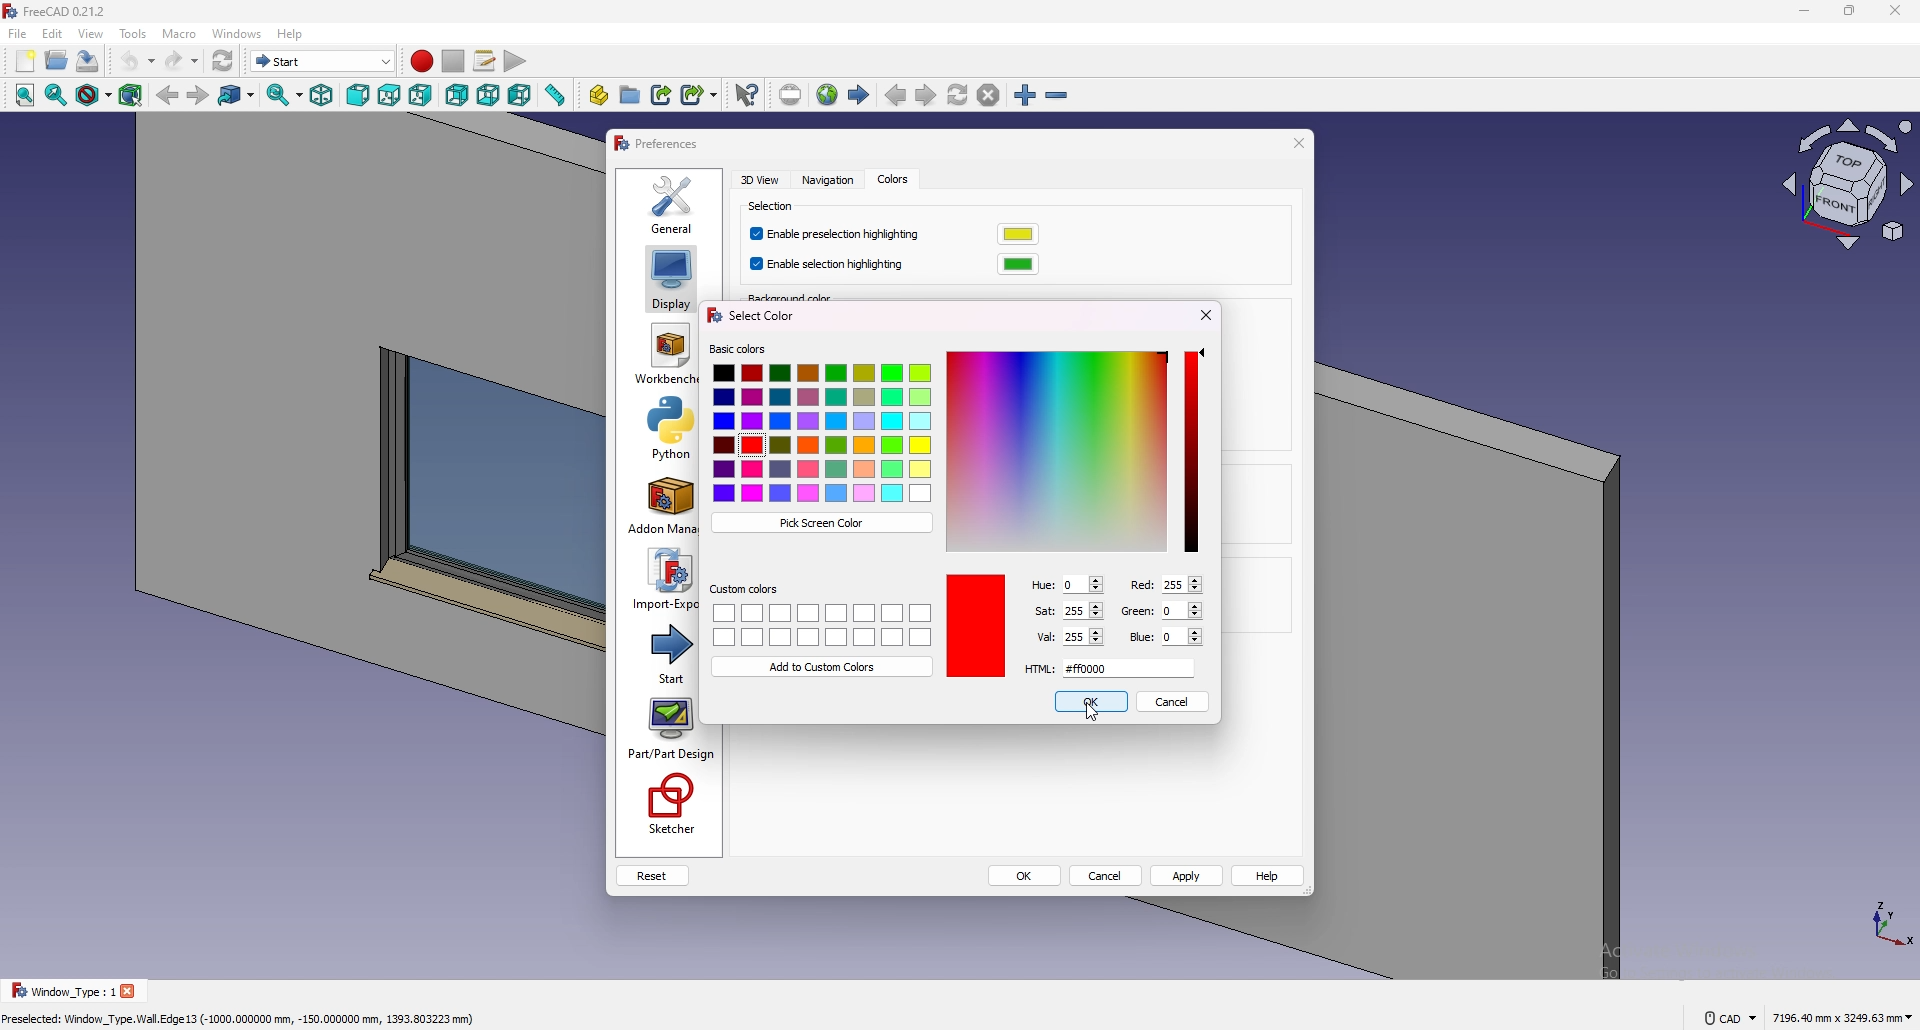 Image resolution: width=1920 pixels, height=1030 pixels. Describe the element at coordinates (1208, 312) in the screenshot. I see `exit` at that location.